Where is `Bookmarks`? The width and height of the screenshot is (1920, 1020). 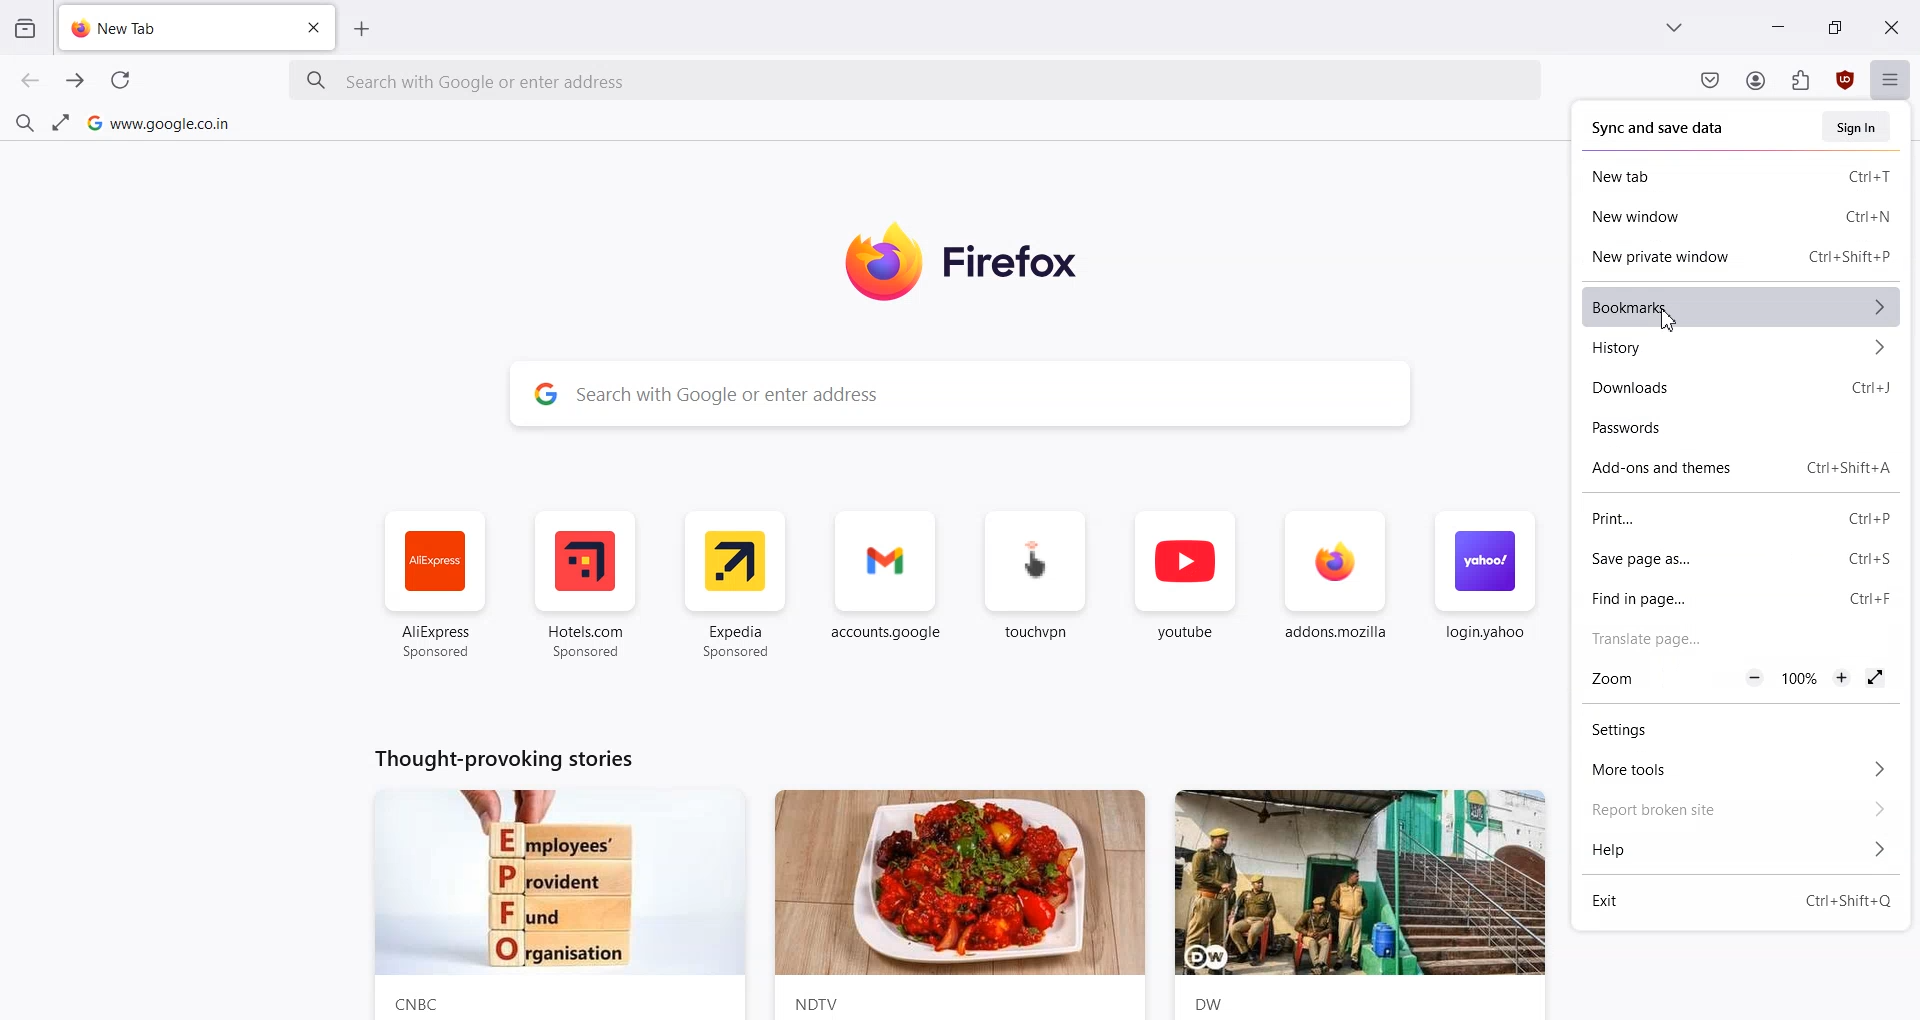 Bookmarks is located at coordinates (1742, 307).